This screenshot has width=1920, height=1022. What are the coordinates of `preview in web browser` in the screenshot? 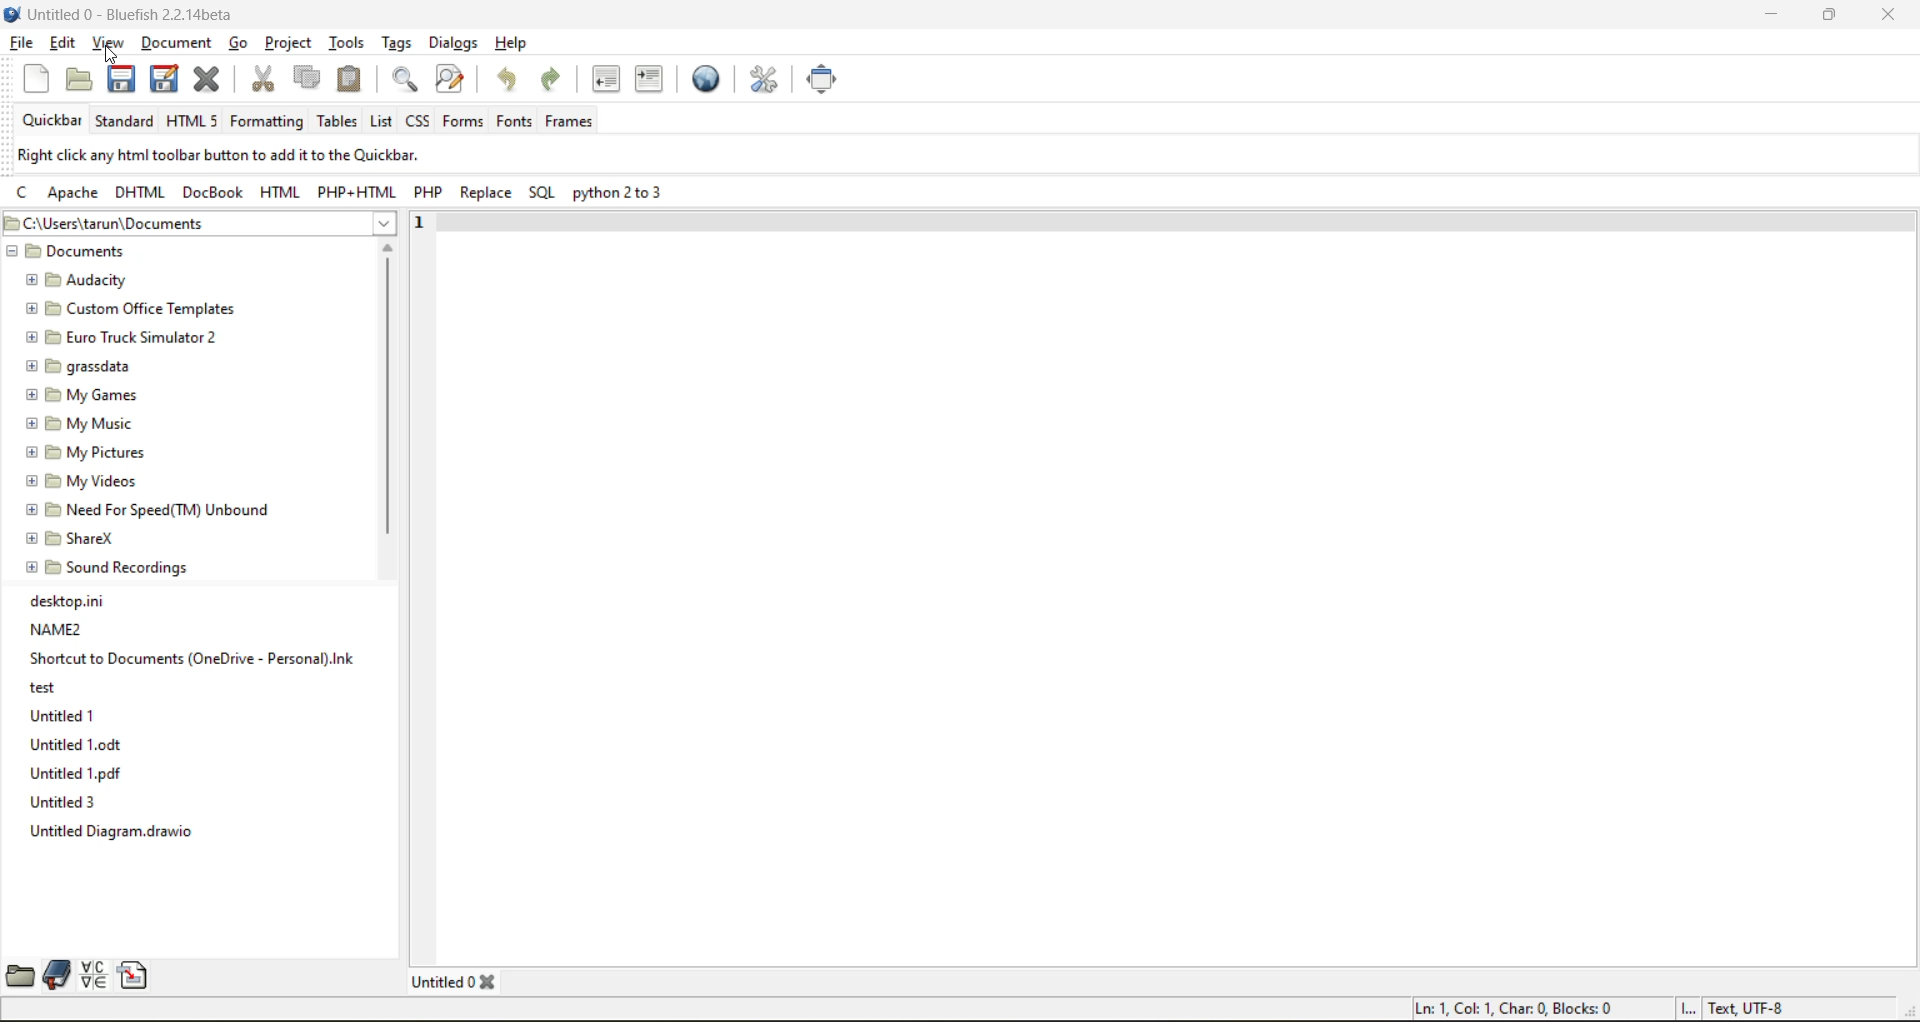 It's located at (709, 80).